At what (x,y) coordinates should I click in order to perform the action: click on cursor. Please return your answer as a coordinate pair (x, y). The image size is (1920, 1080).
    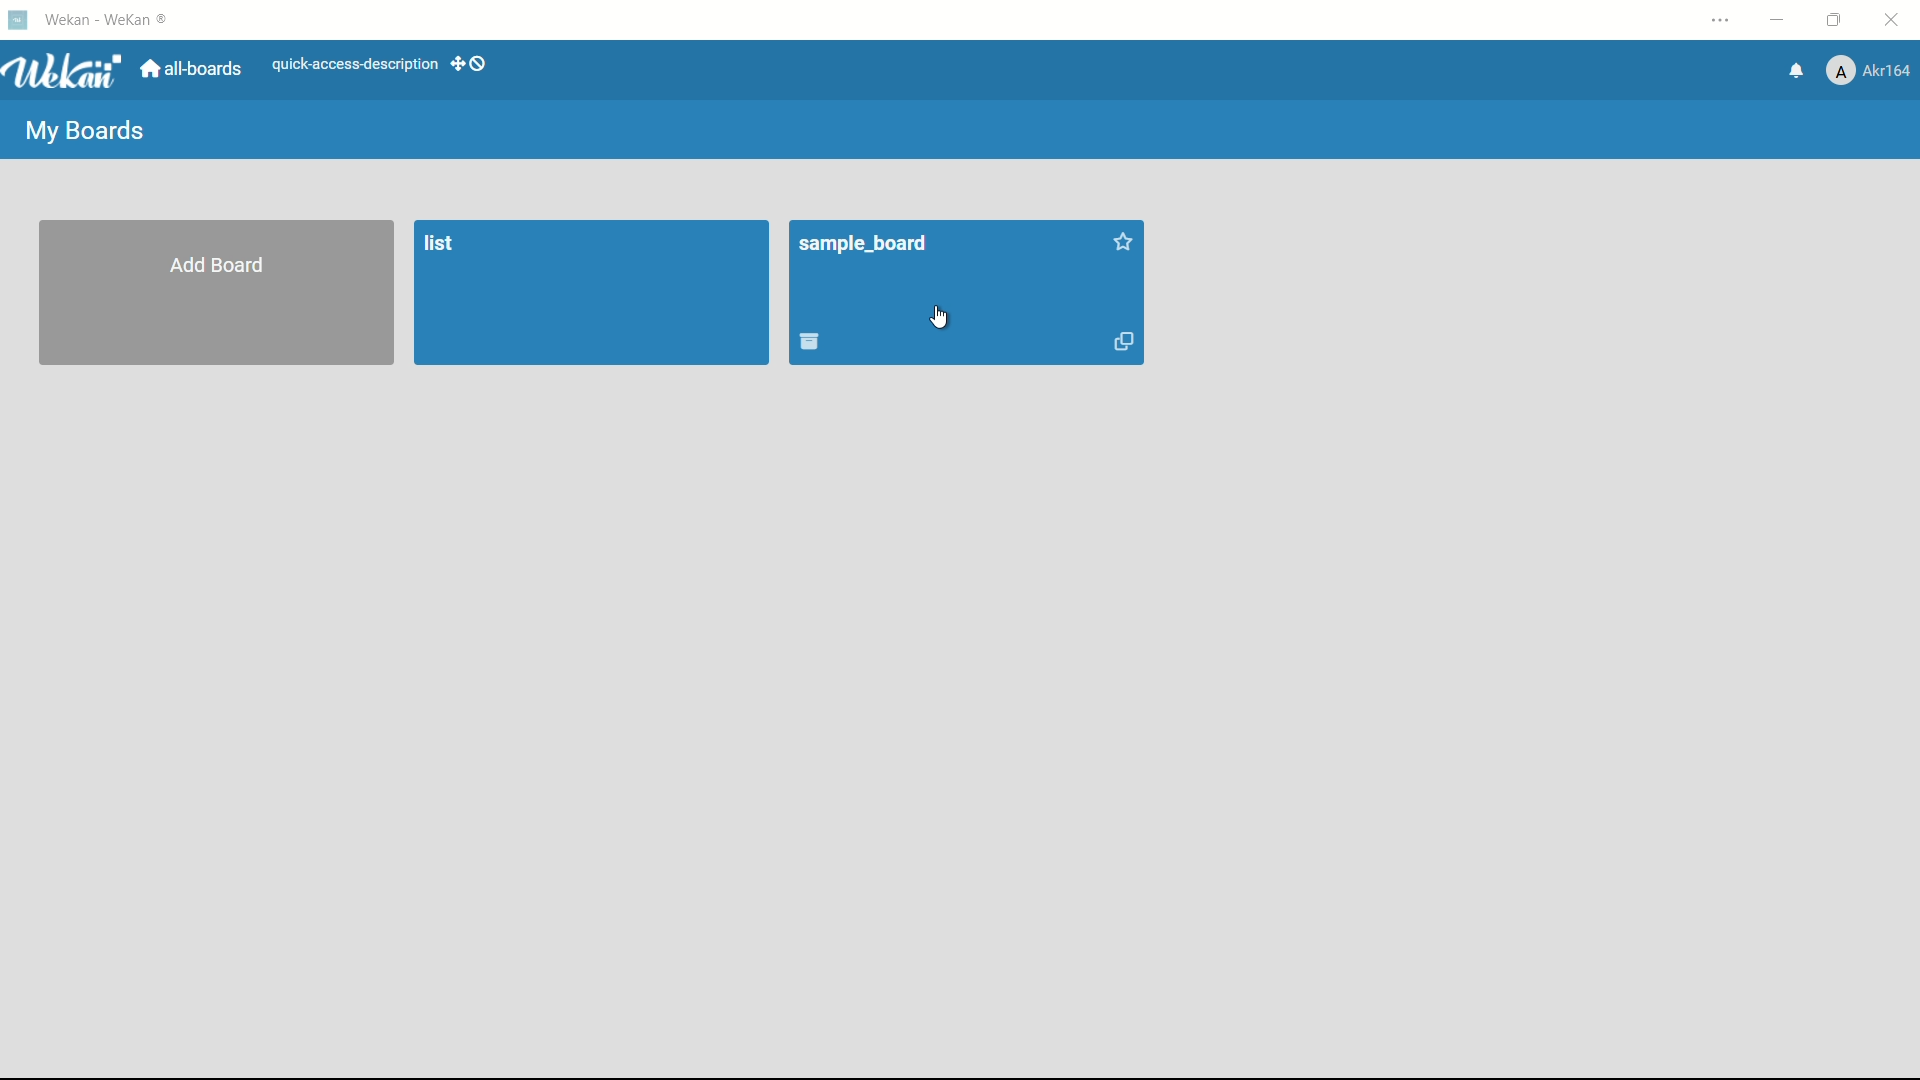
    Looking at the image, I should click on (943, 322).